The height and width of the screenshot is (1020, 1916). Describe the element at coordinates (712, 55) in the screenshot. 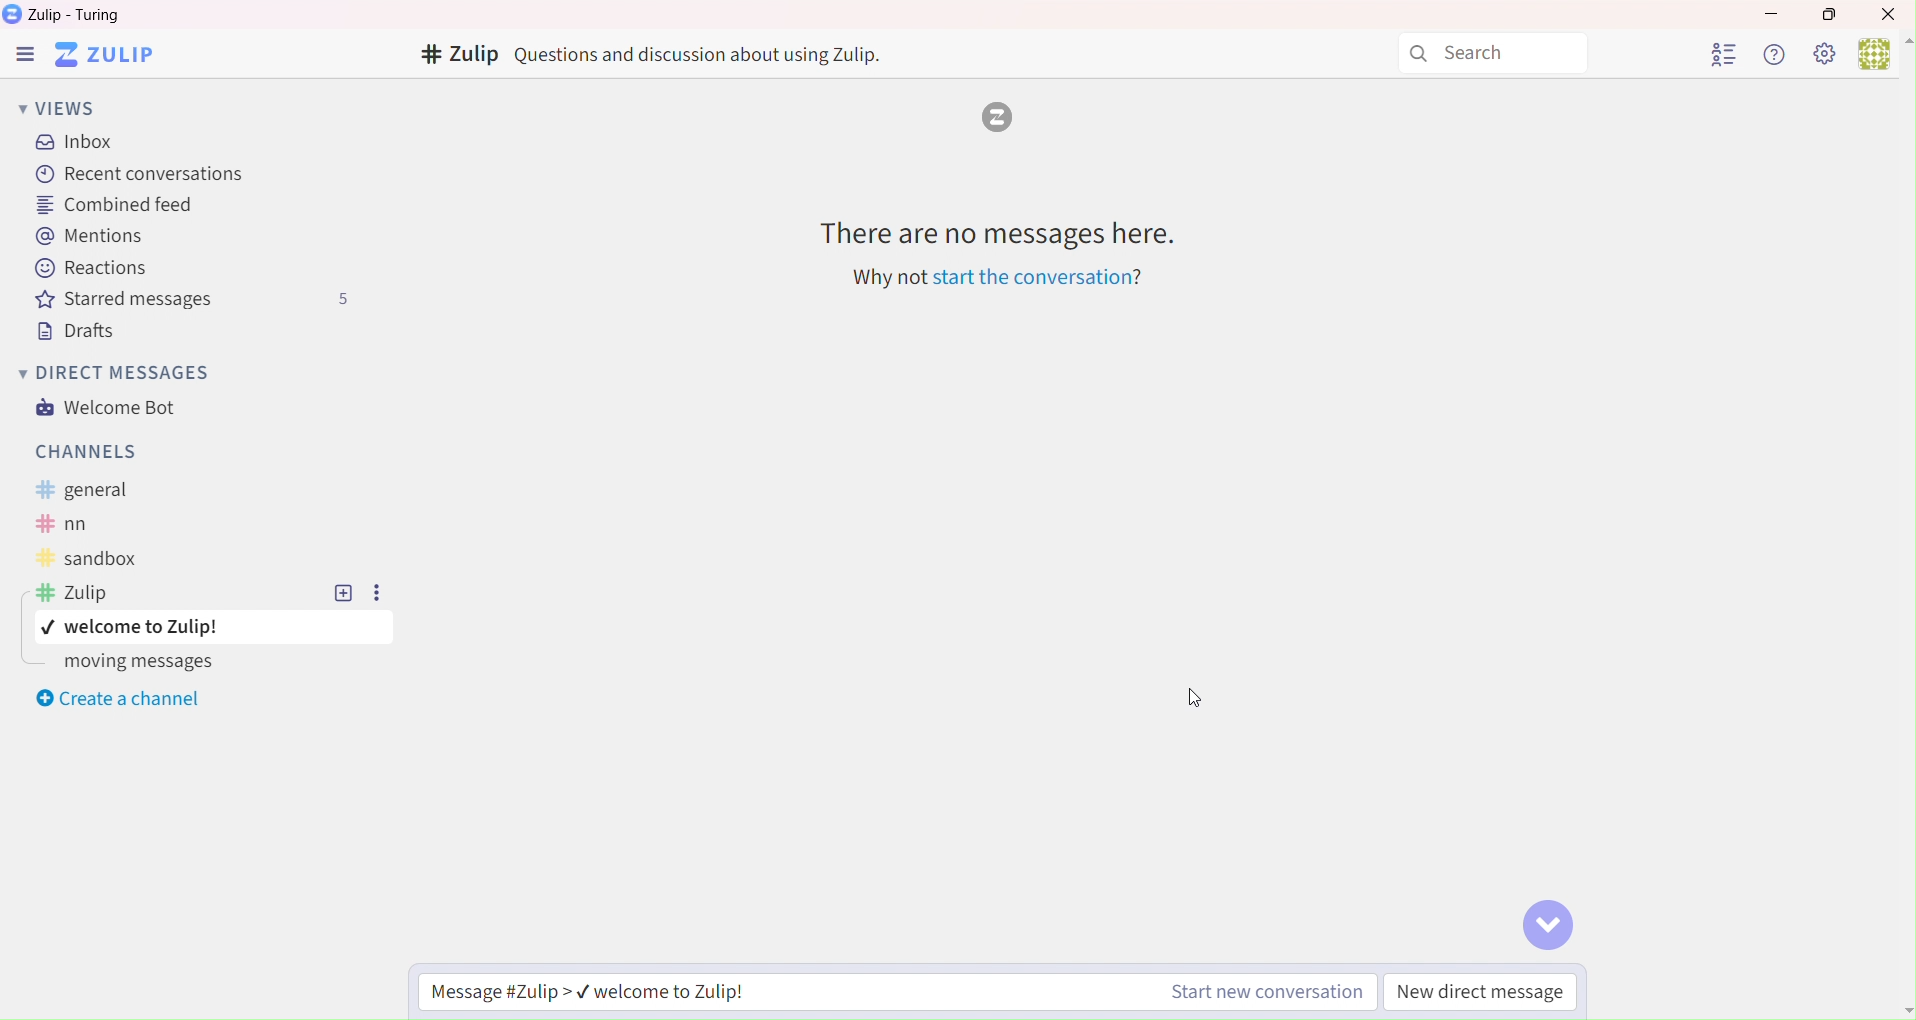

I see `Text` at that location.